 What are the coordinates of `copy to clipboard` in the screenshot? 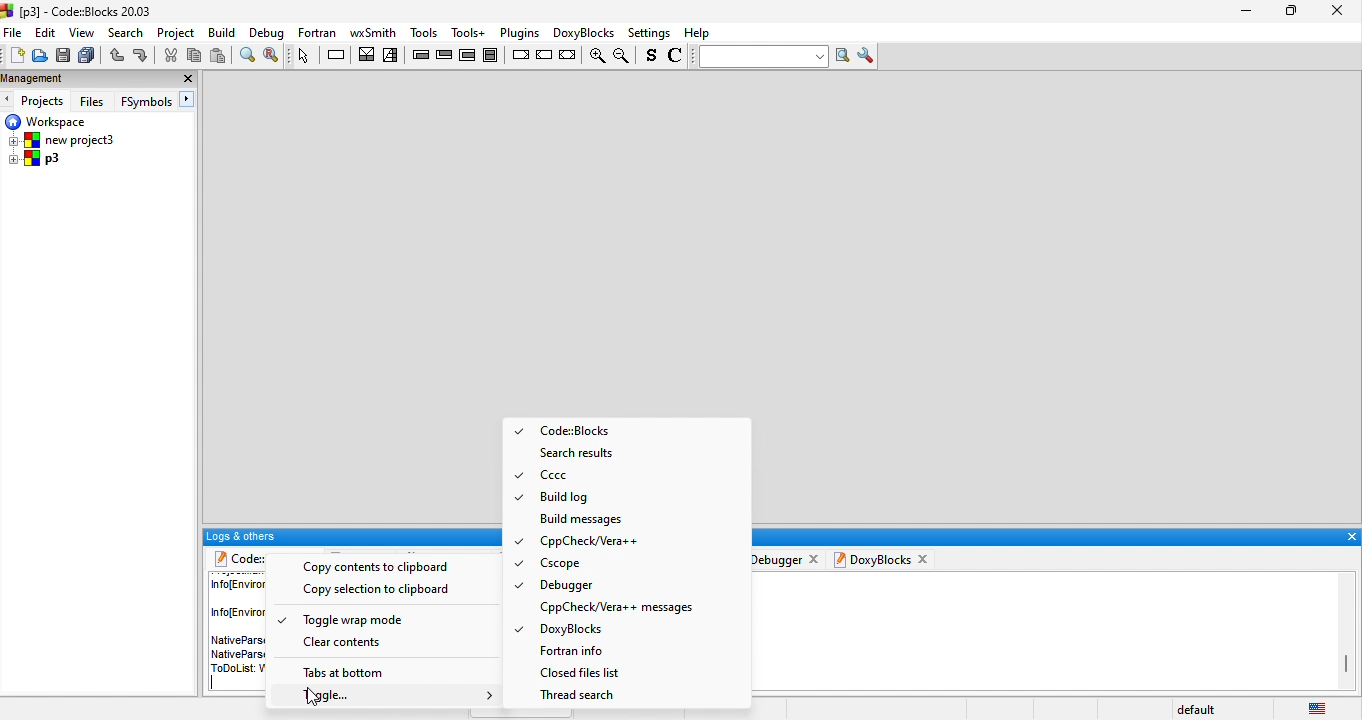 It's located at (380, 567).